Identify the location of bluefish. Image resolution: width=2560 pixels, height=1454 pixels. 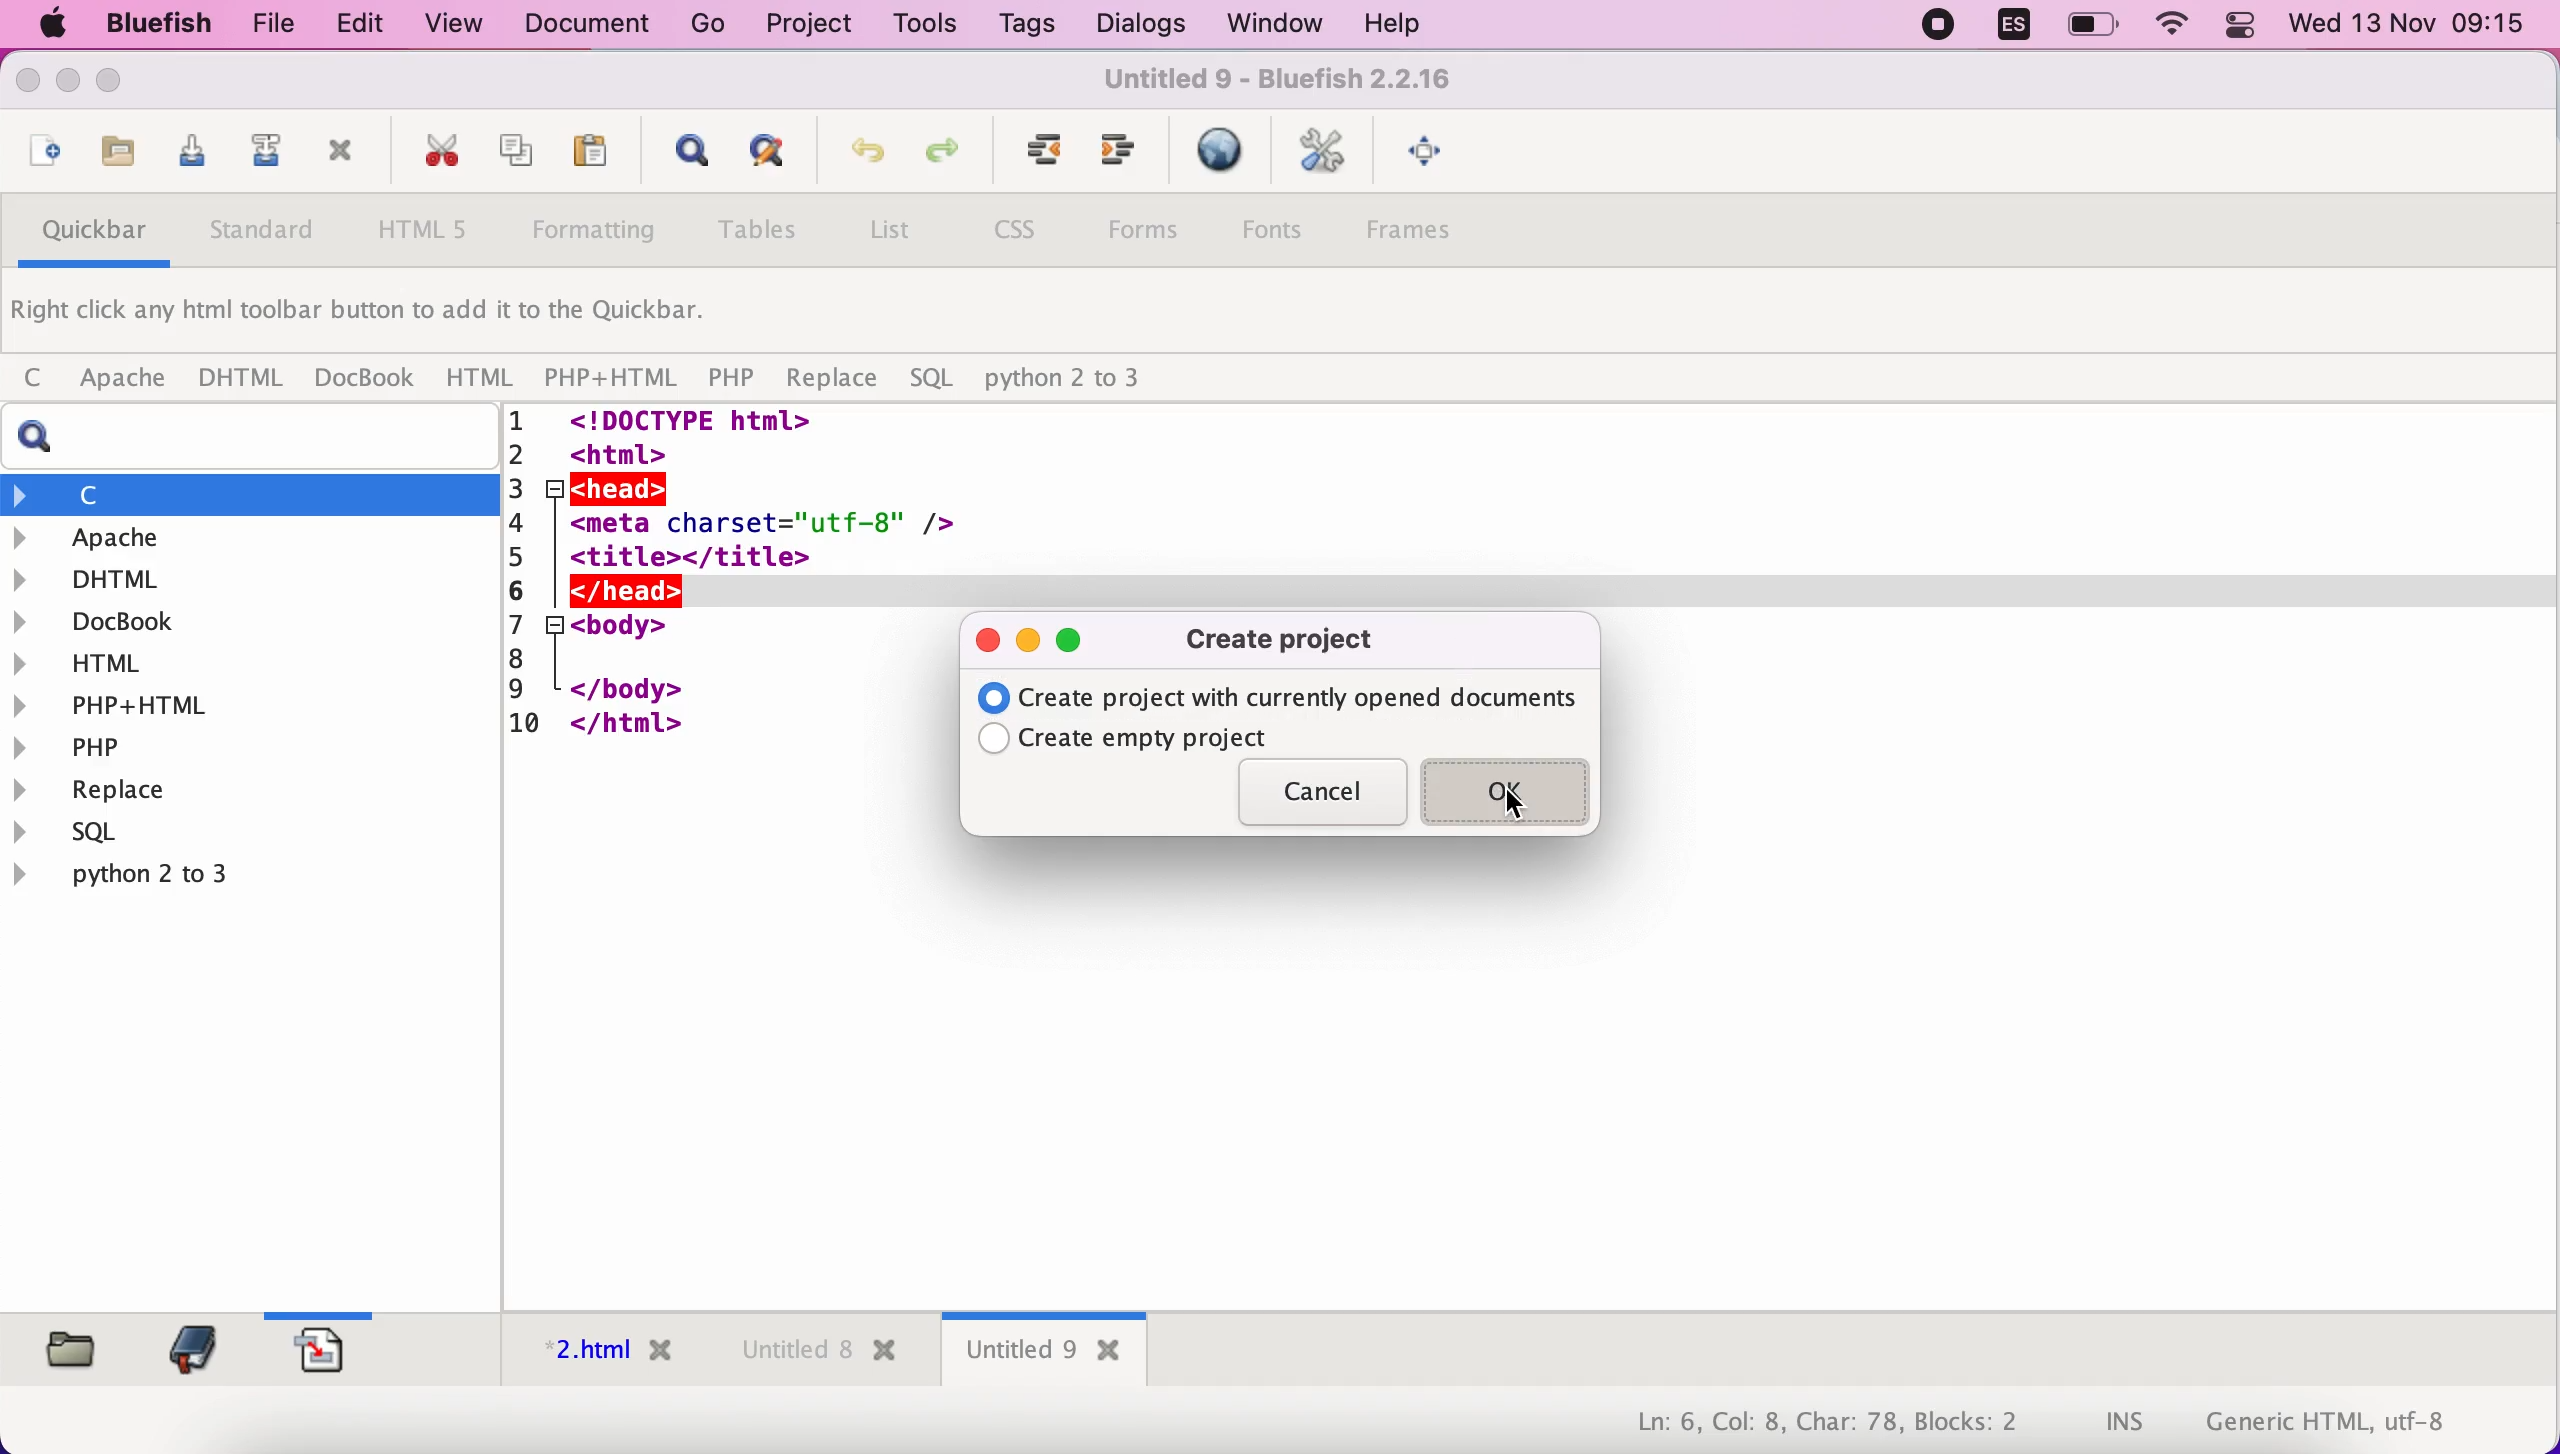
(149, 23).